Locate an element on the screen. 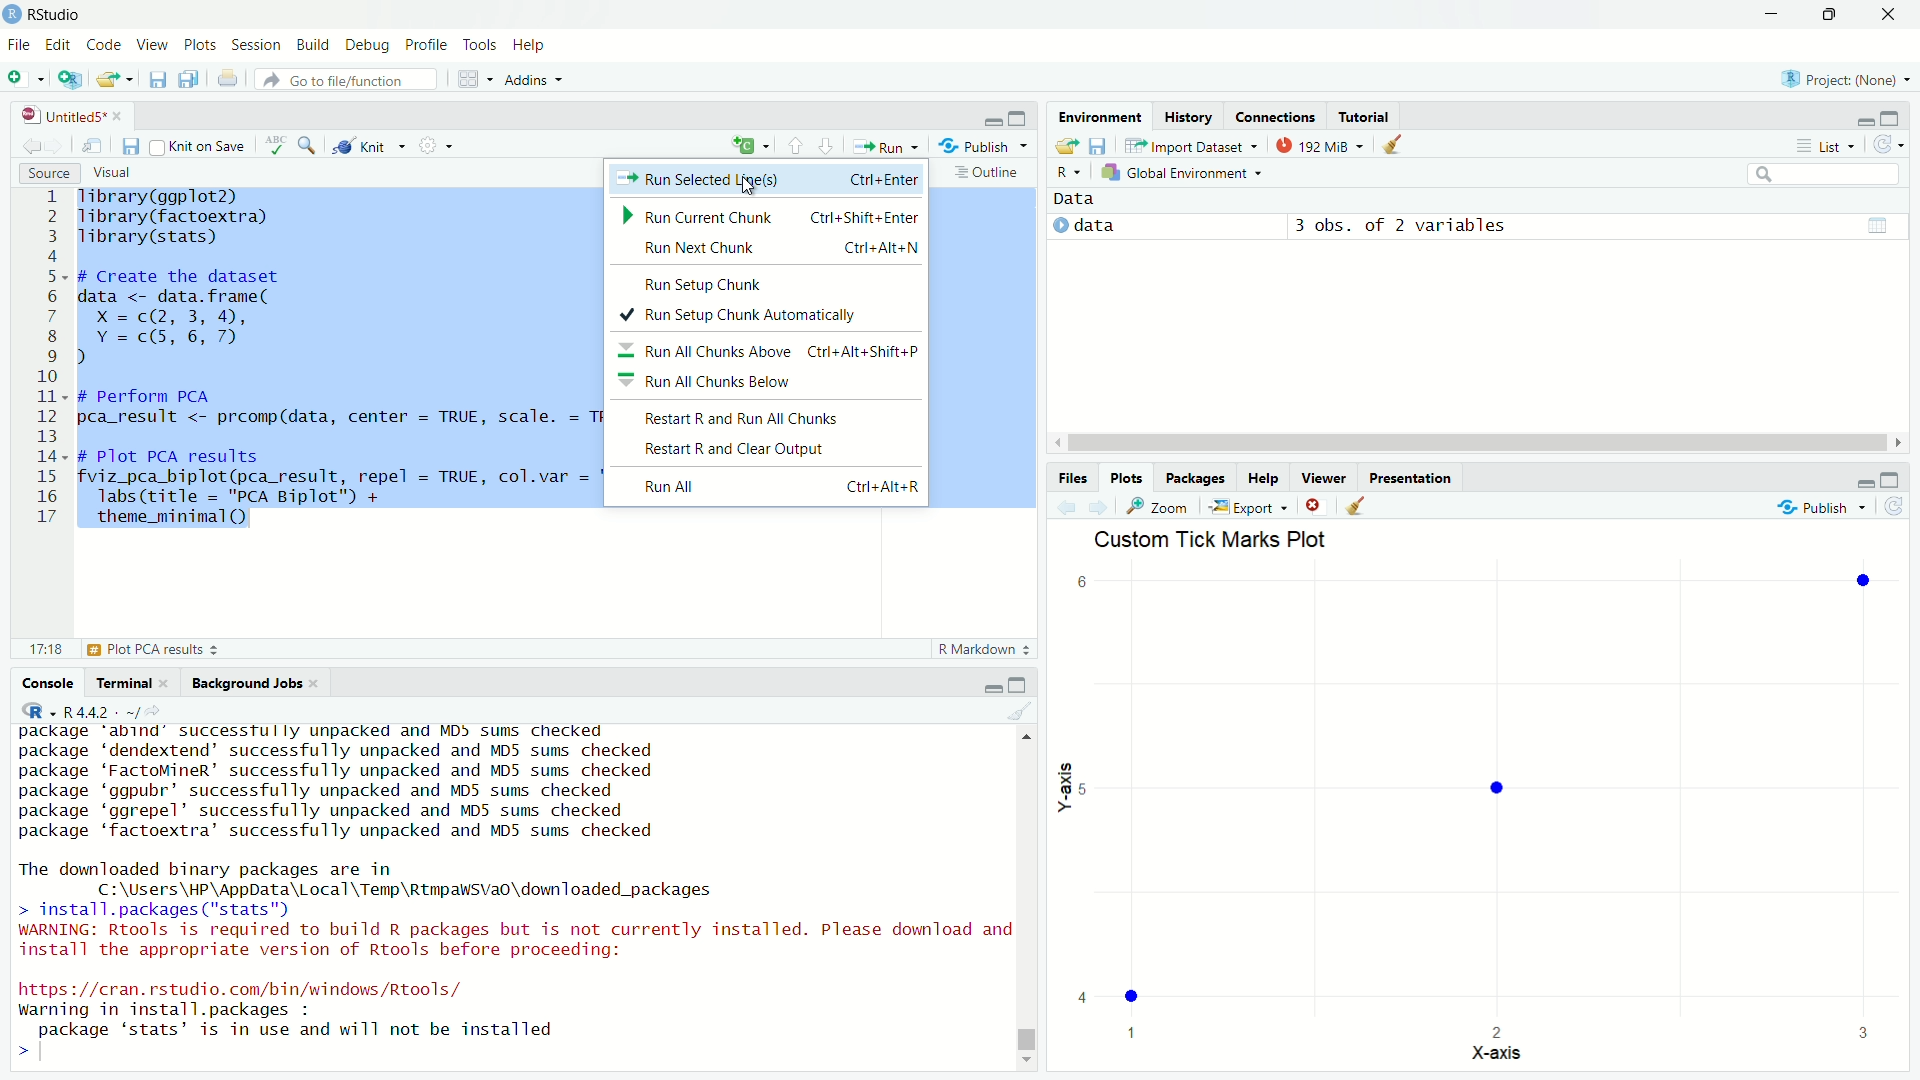 Image resolution: width=1920 pixels, height=1080 pixels. Run selected lines is located at coordinates (770, 179).